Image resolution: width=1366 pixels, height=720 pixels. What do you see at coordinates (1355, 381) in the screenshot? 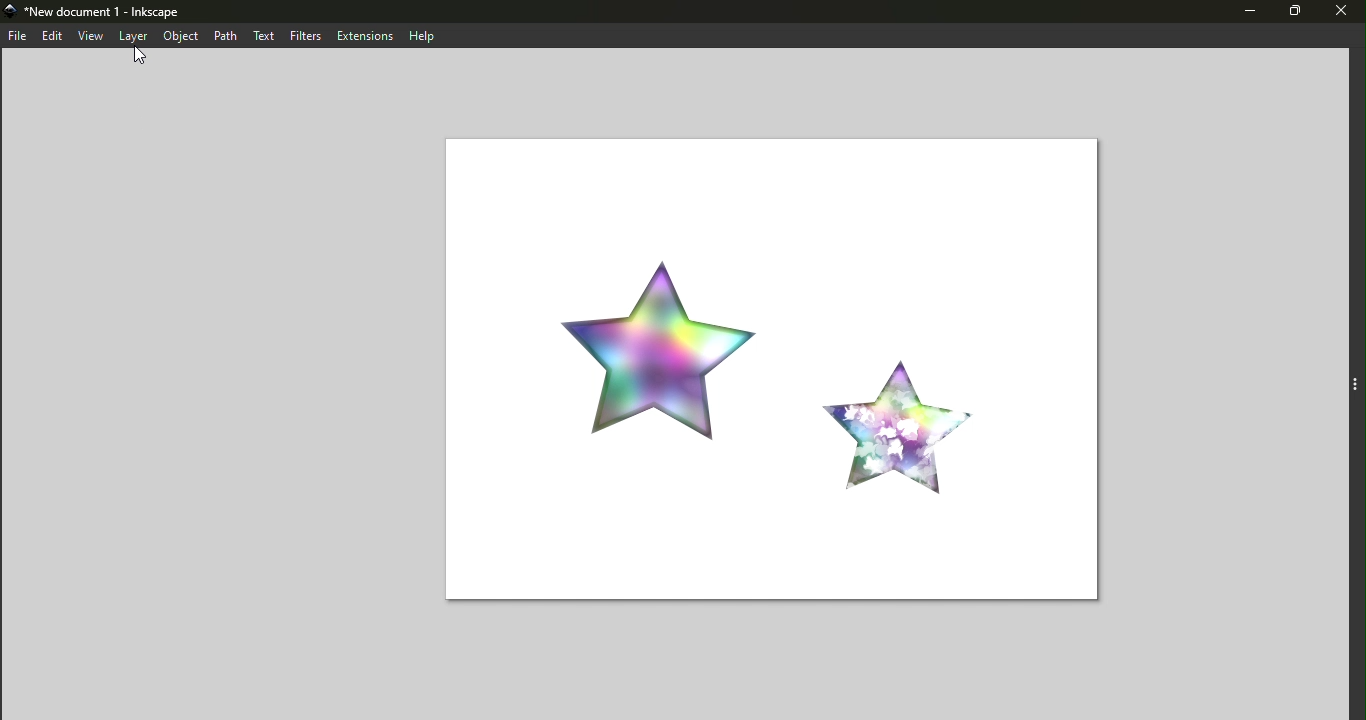
I see `Toggle command layer` at bounding box center [1355, 381].